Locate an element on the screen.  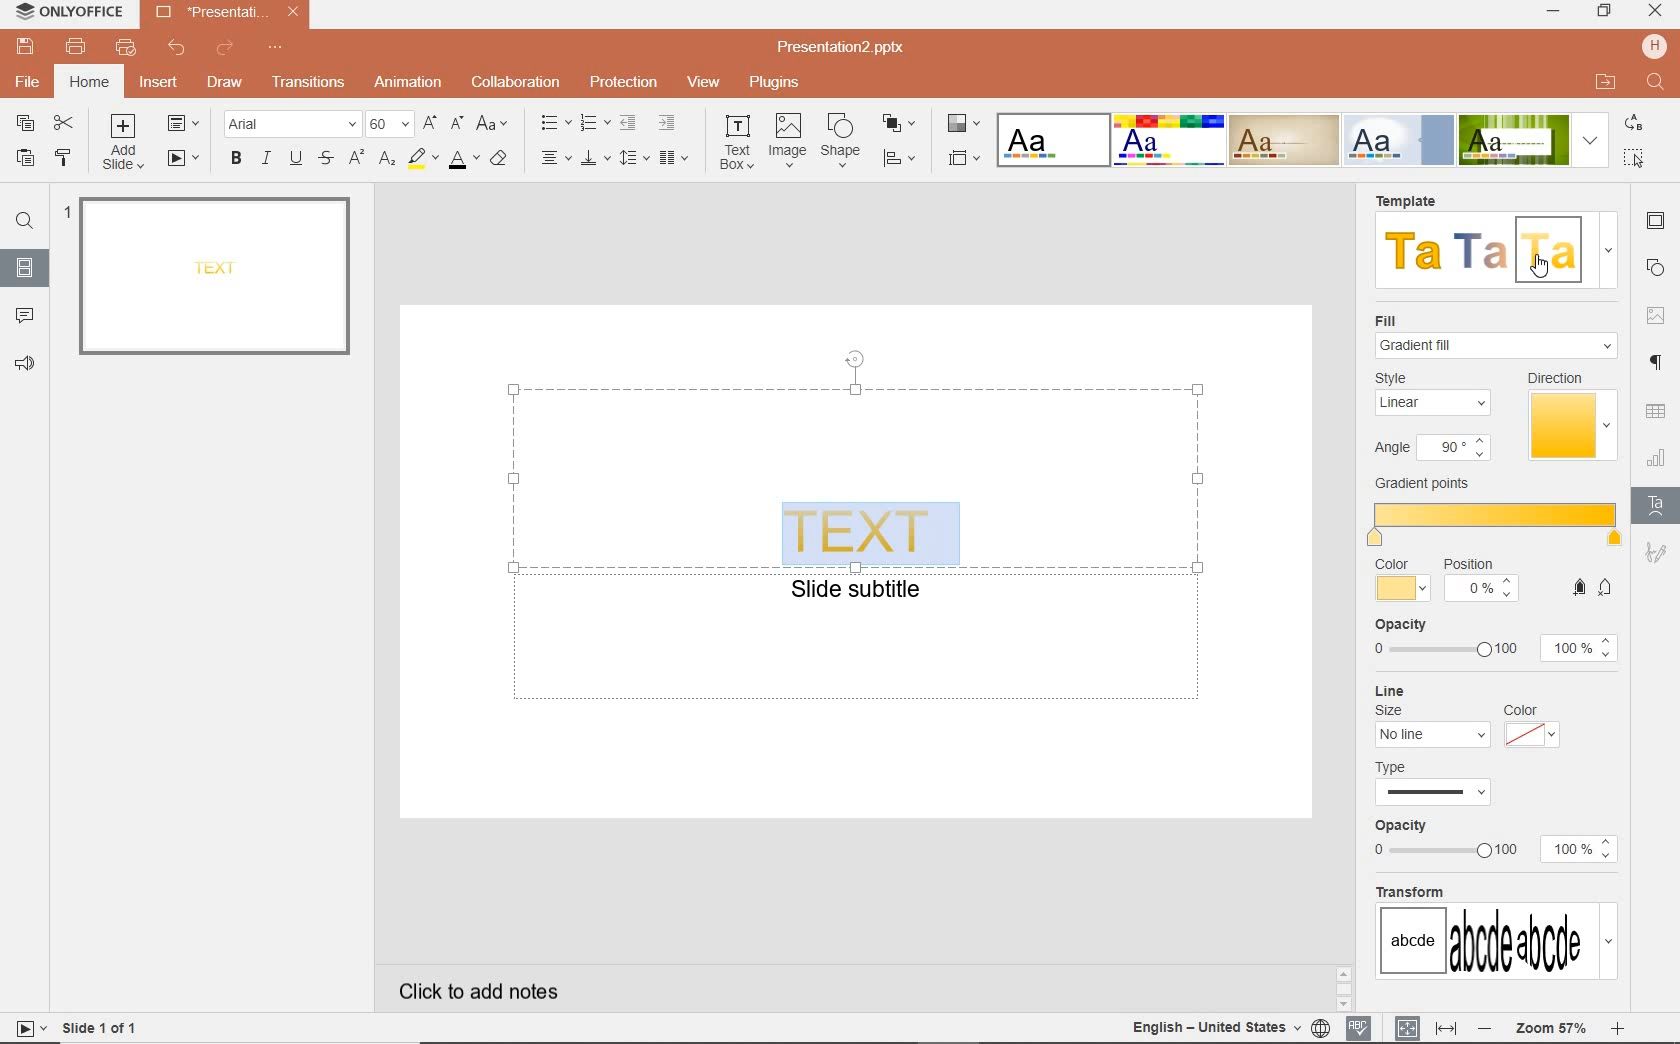
close is located at coordinates (292, 13).